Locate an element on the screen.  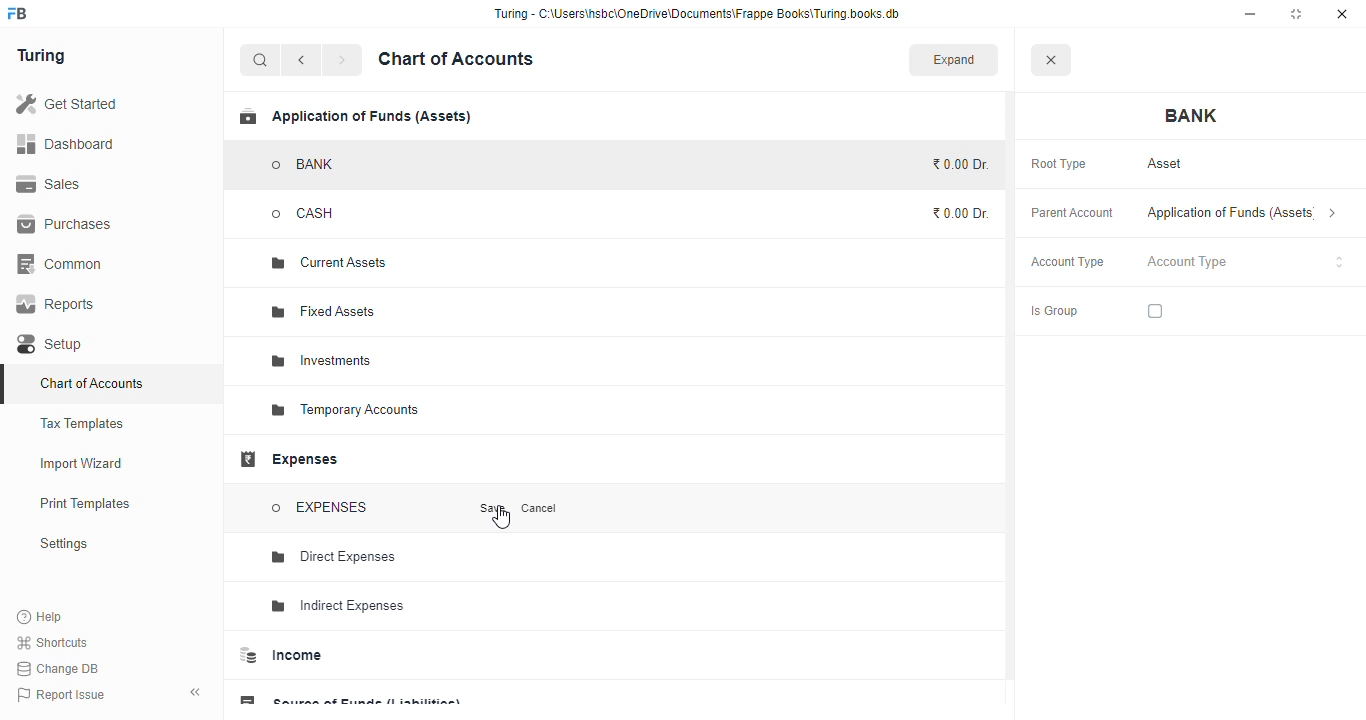
tax templates is located at coordinates (83, 423).